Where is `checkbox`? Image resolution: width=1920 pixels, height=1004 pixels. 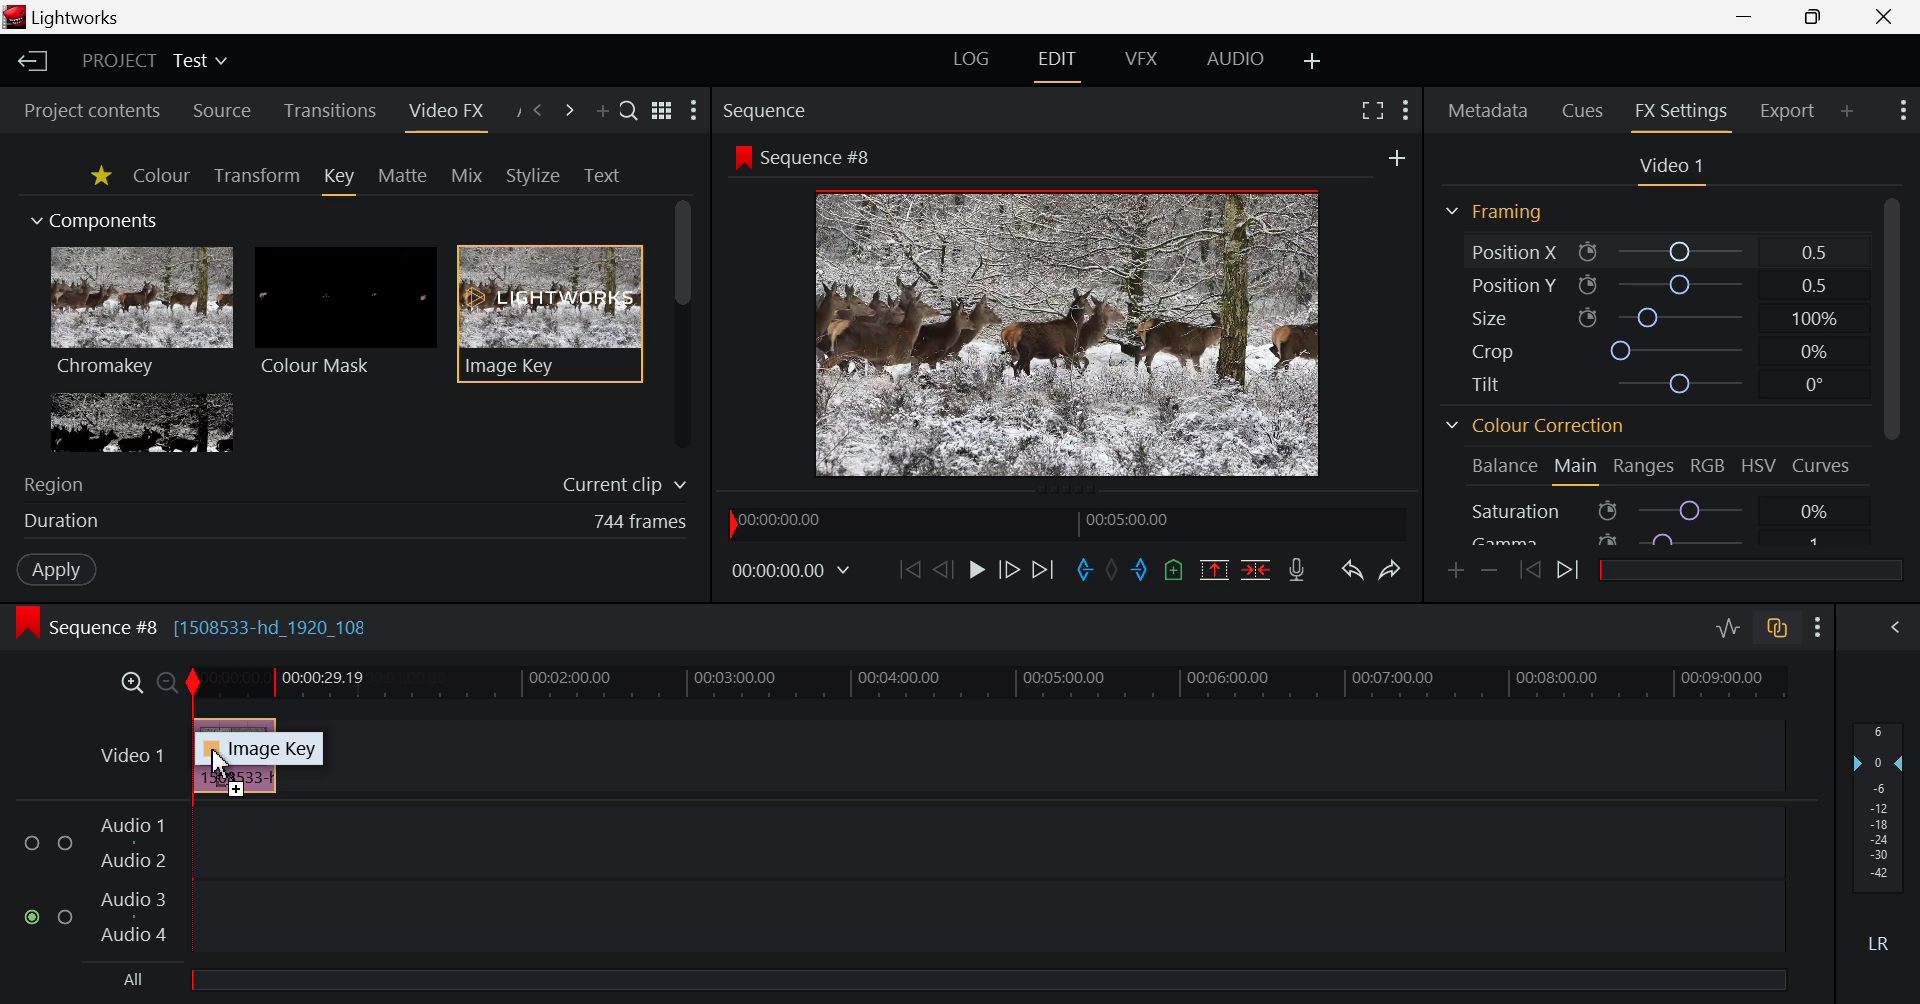 checkbox is located at coordinates (64, 840).